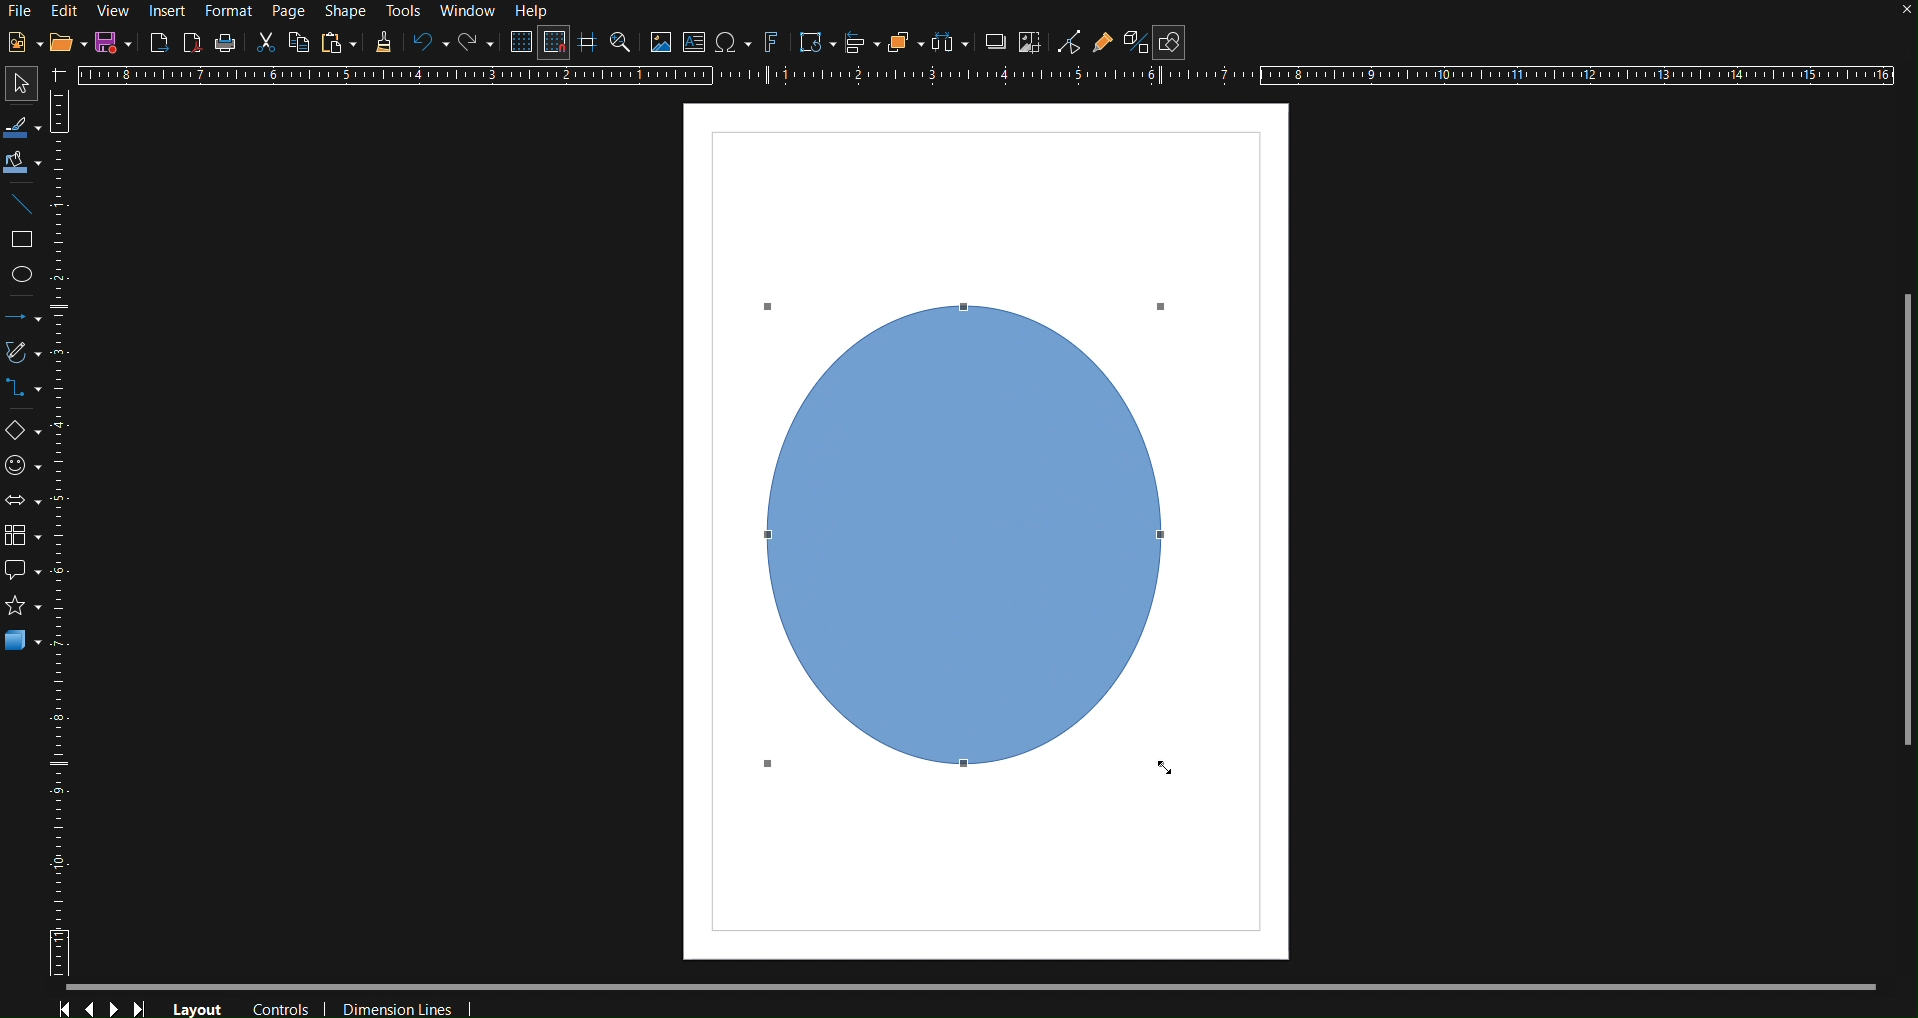 The width and height of the screenshot is (1918, 1018). What do you see at coordinates (28, 433) in the screenshot?
I see `Basic Shapes` at bounding box center [28, 433].